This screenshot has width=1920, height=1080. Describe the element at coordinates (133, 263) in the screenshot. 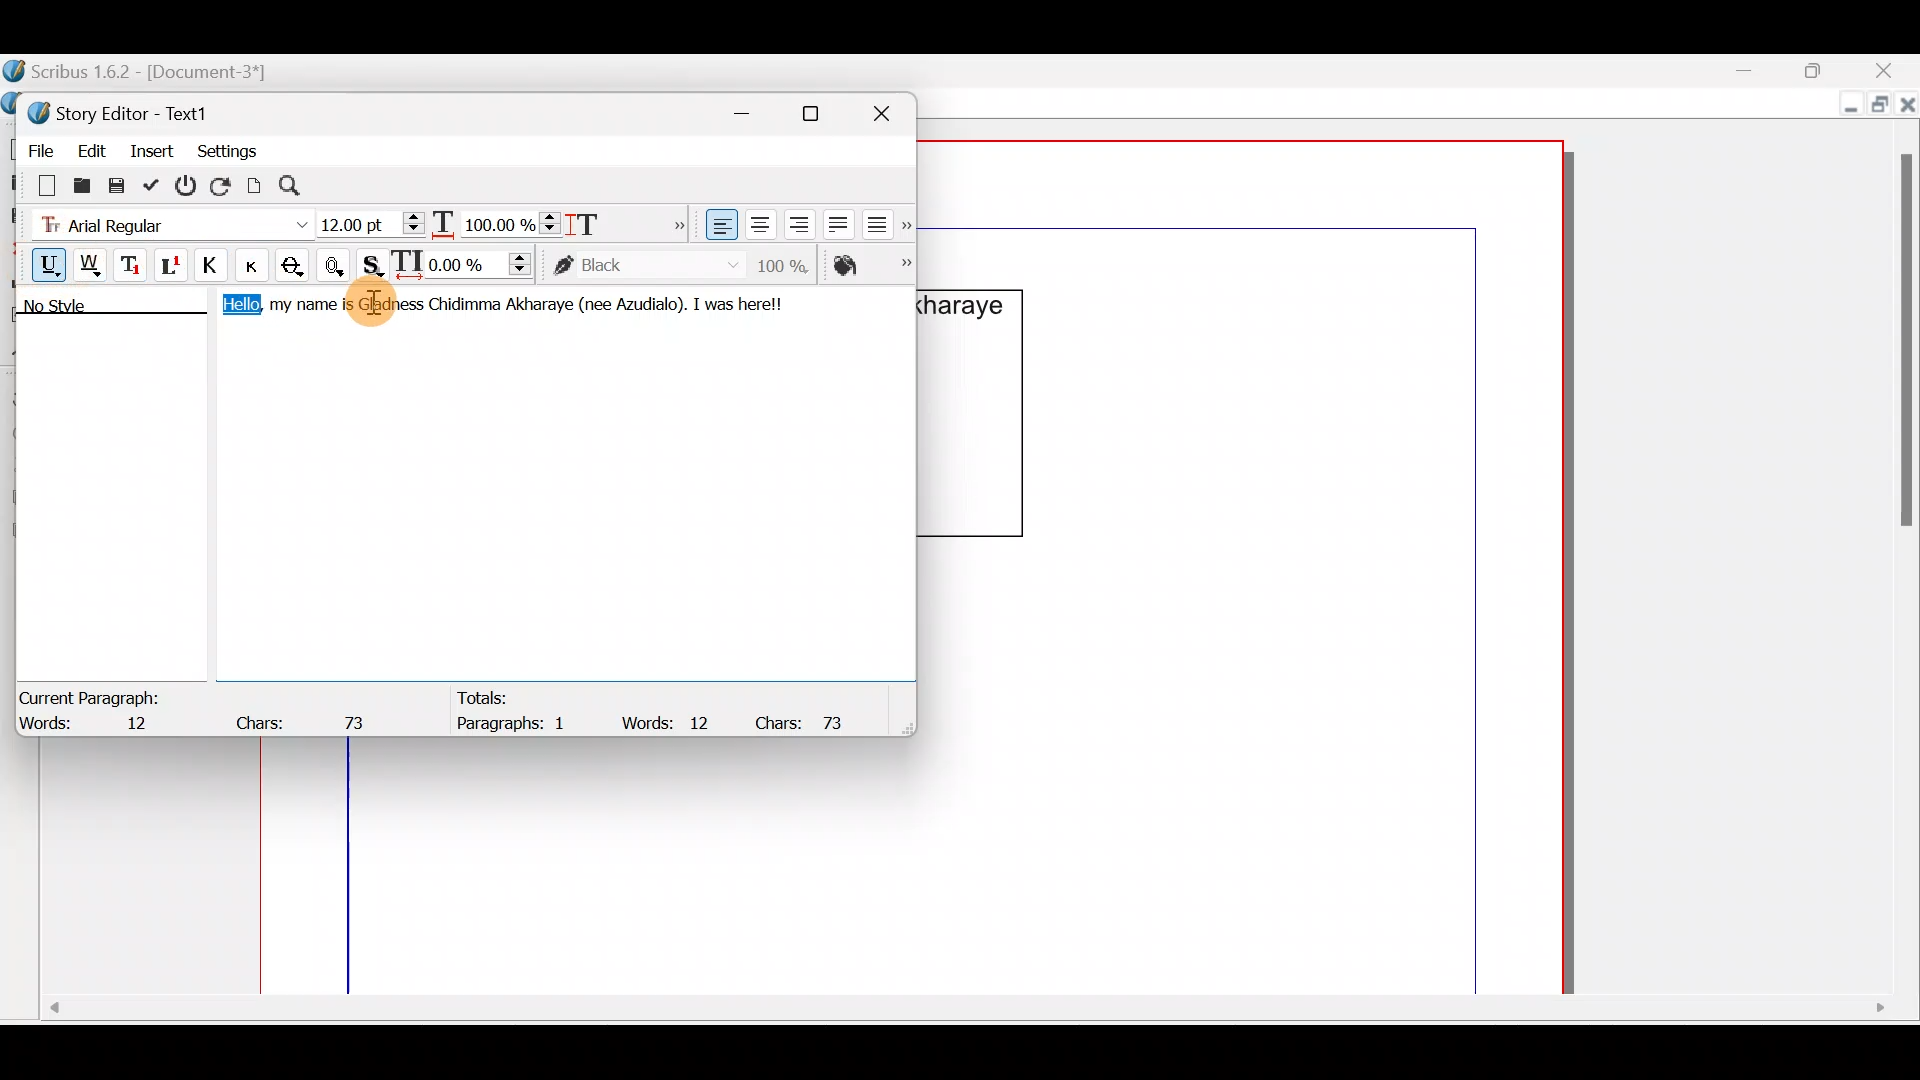

I see `Subscript` at that location.